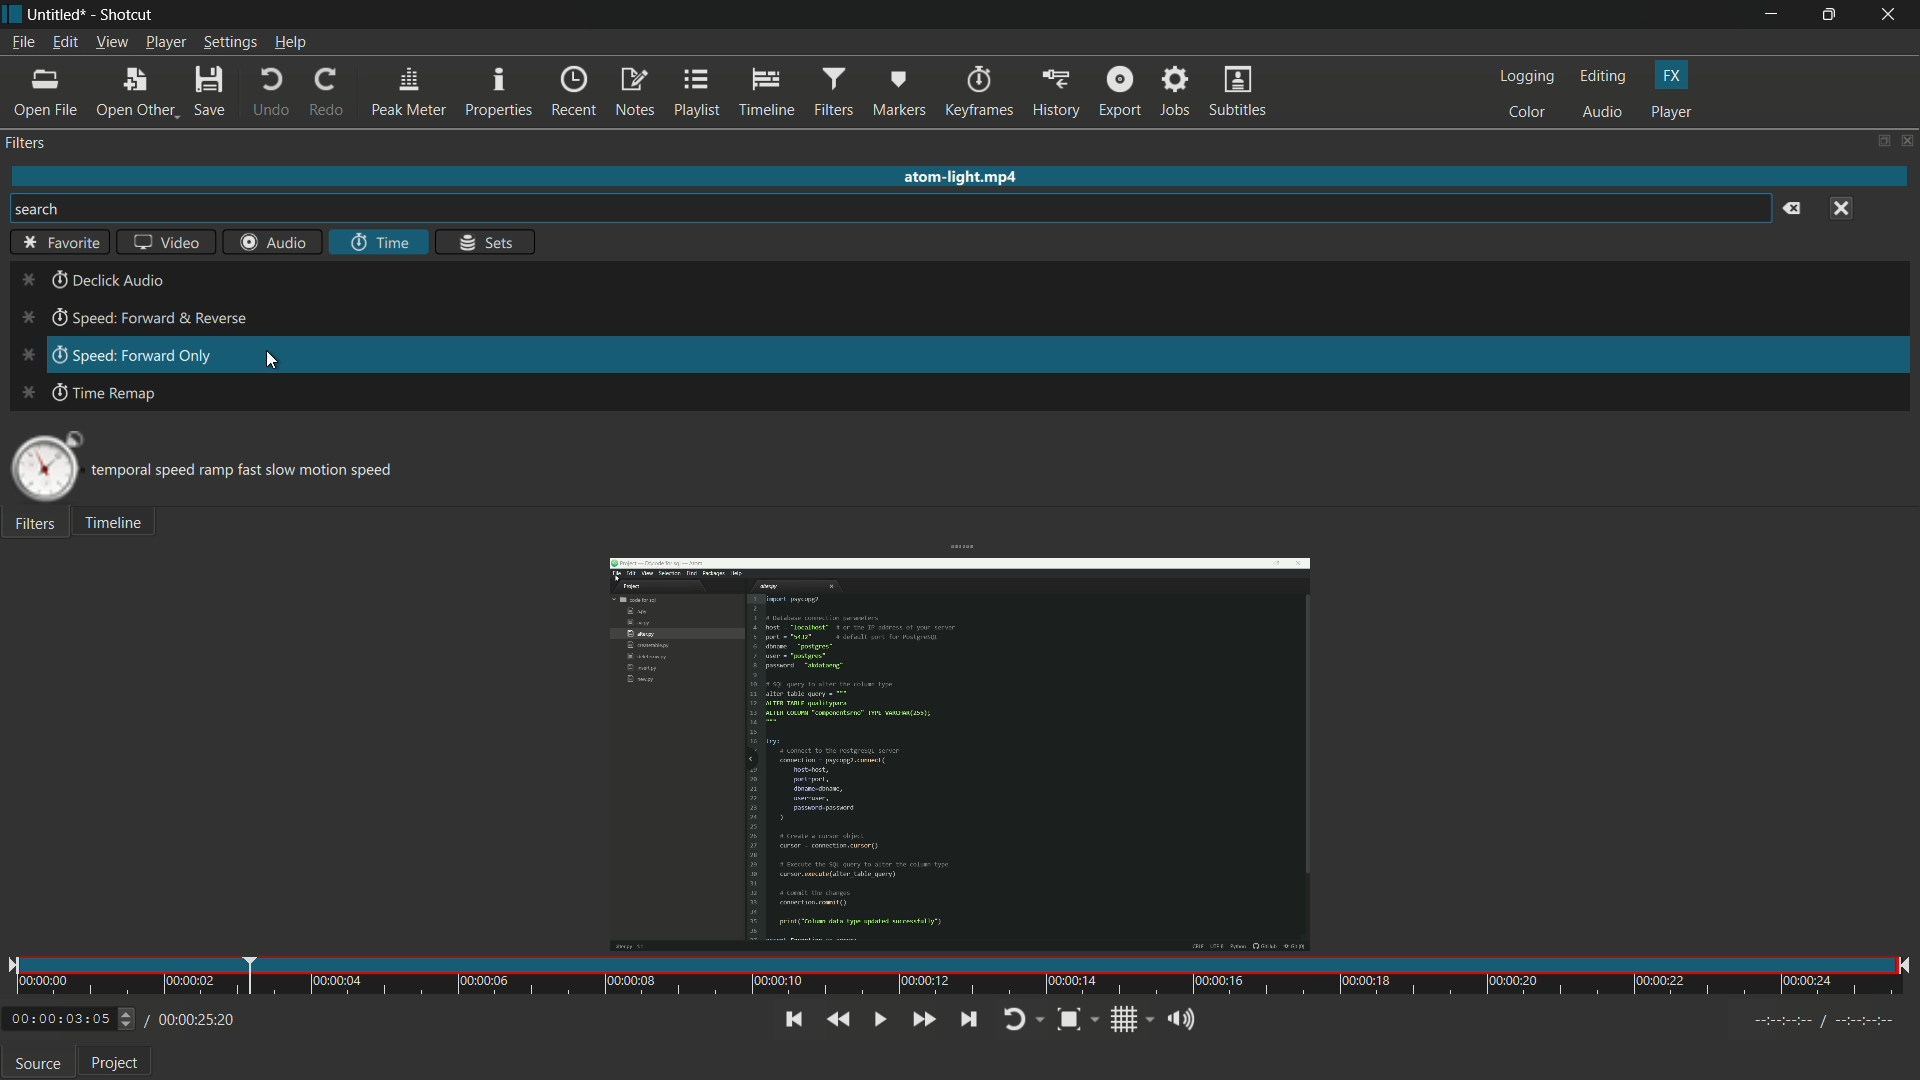 This screenshot has height=1080, width=1920. I want to click on toggle player looping, so click(1023, 1019).